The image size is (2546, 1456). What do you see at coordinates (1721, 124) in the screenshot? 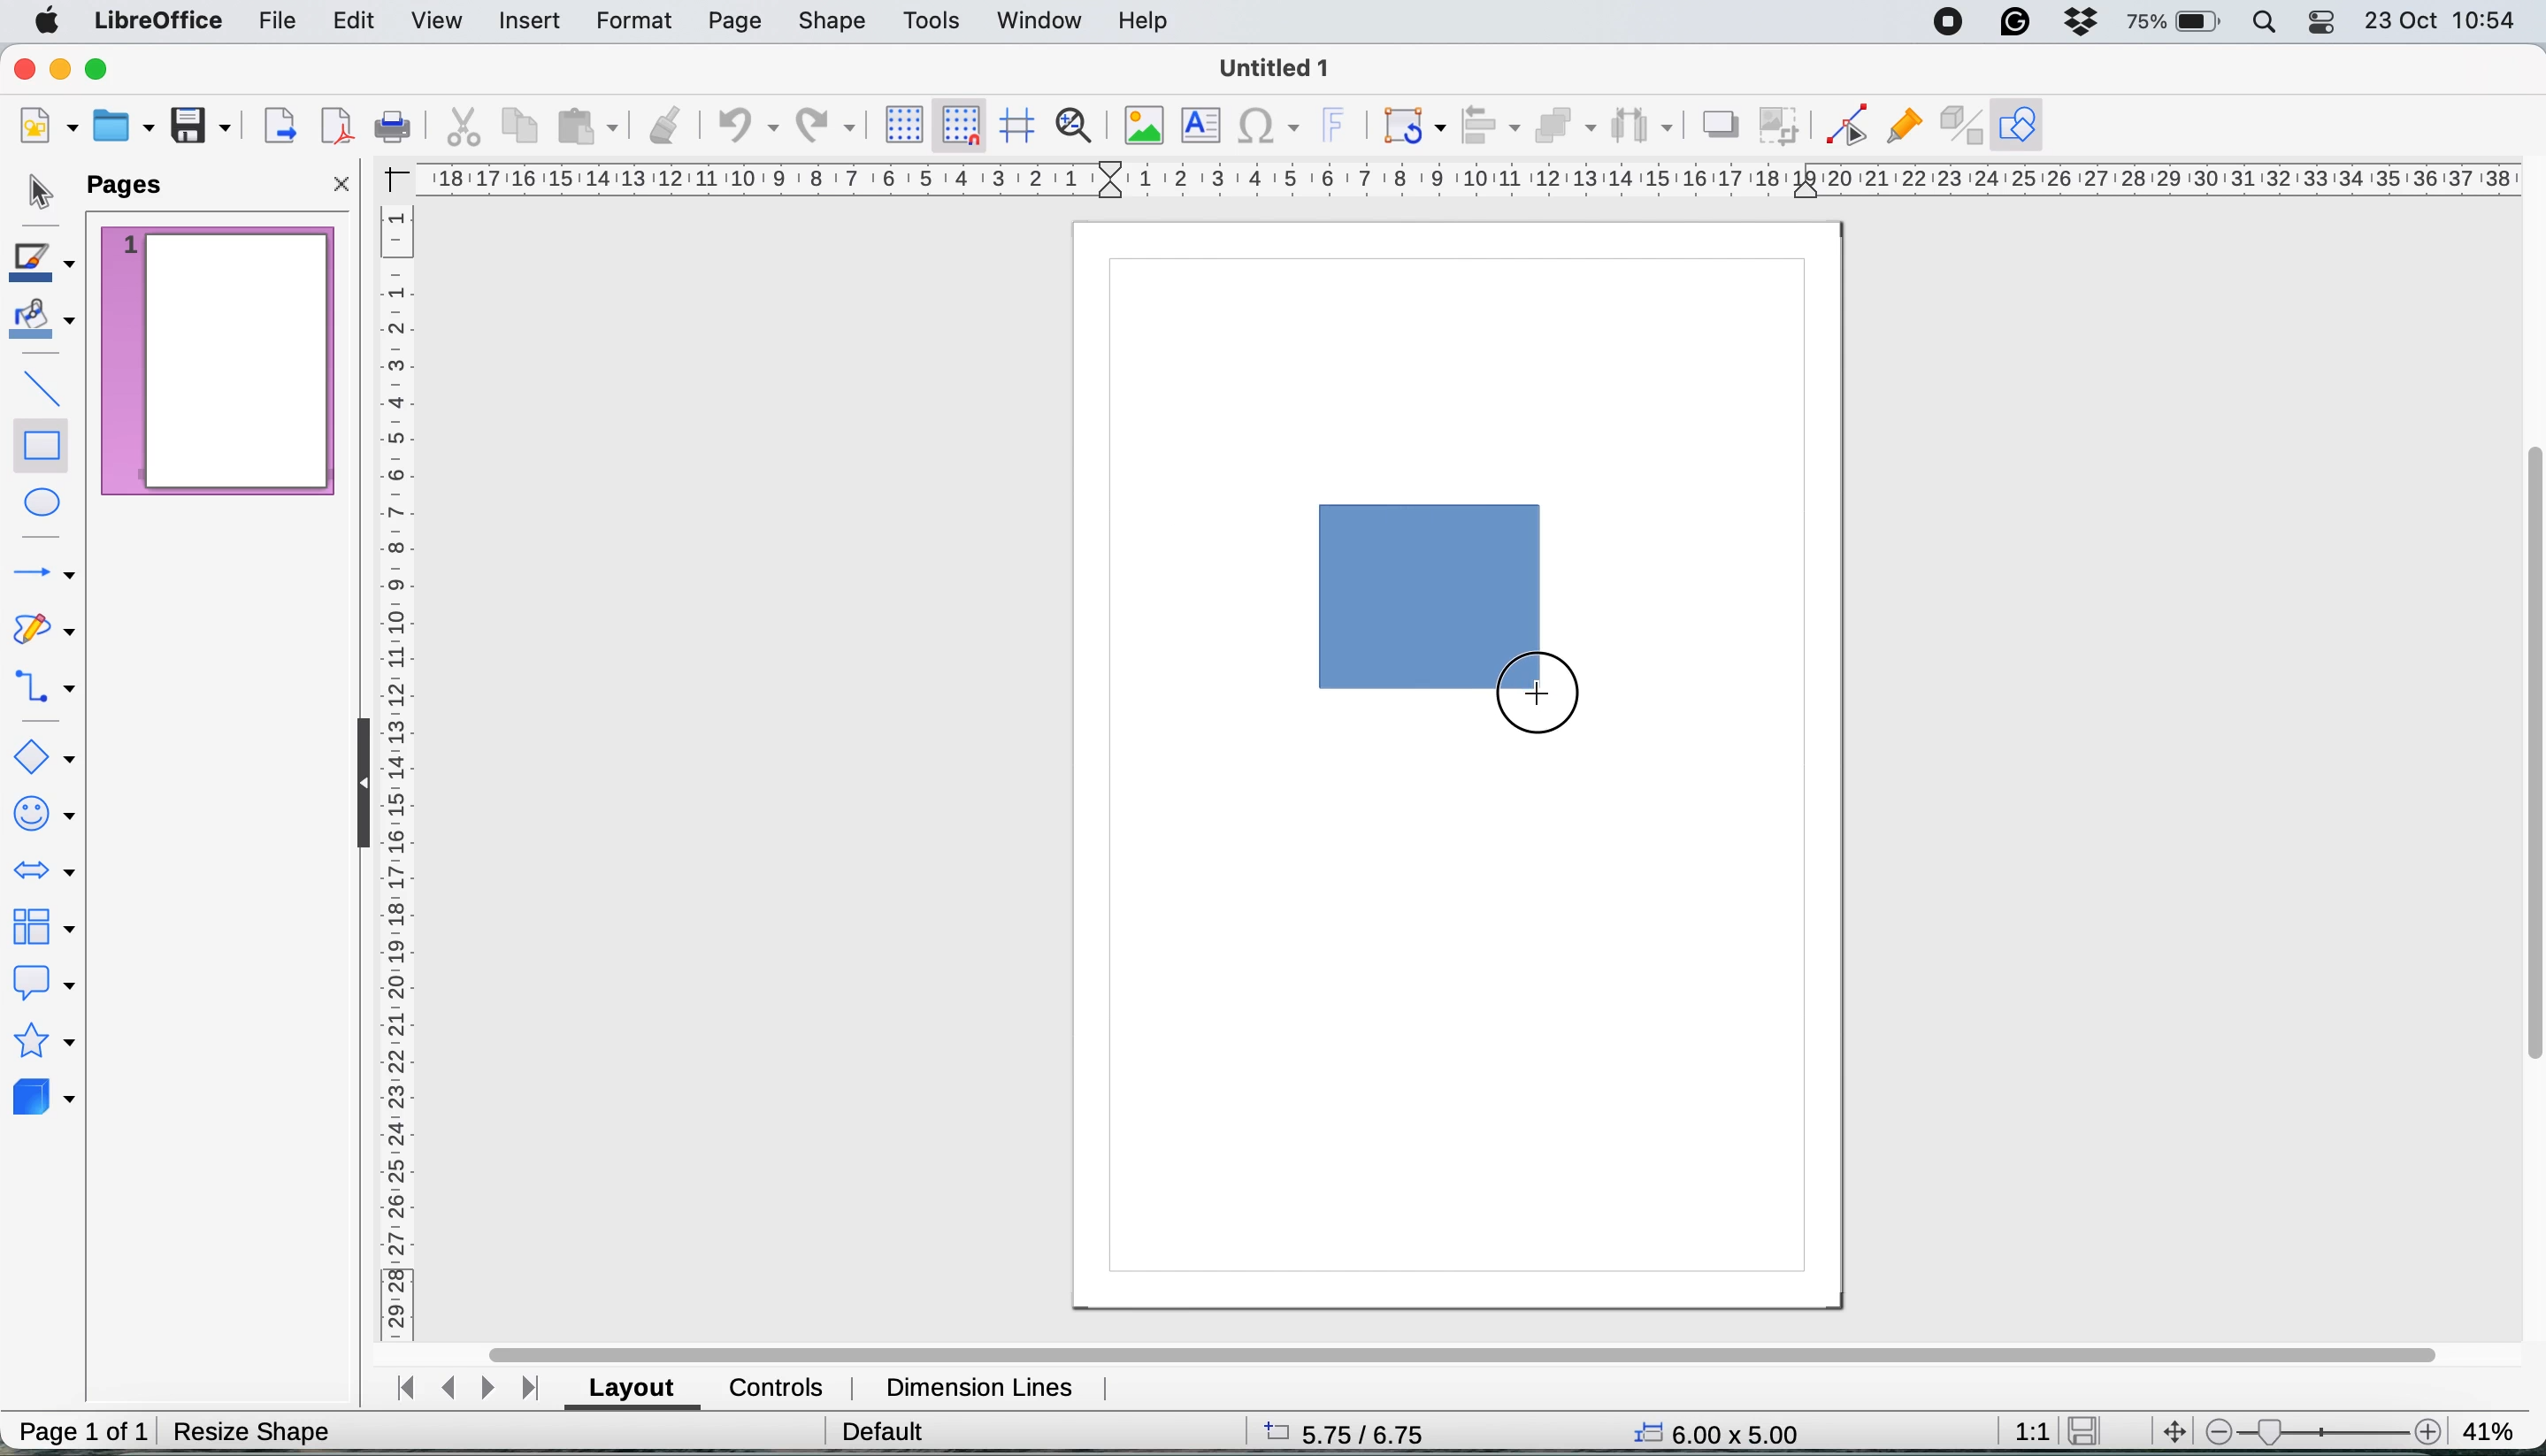
I see `shadow` at bounding box center [1721, 124].